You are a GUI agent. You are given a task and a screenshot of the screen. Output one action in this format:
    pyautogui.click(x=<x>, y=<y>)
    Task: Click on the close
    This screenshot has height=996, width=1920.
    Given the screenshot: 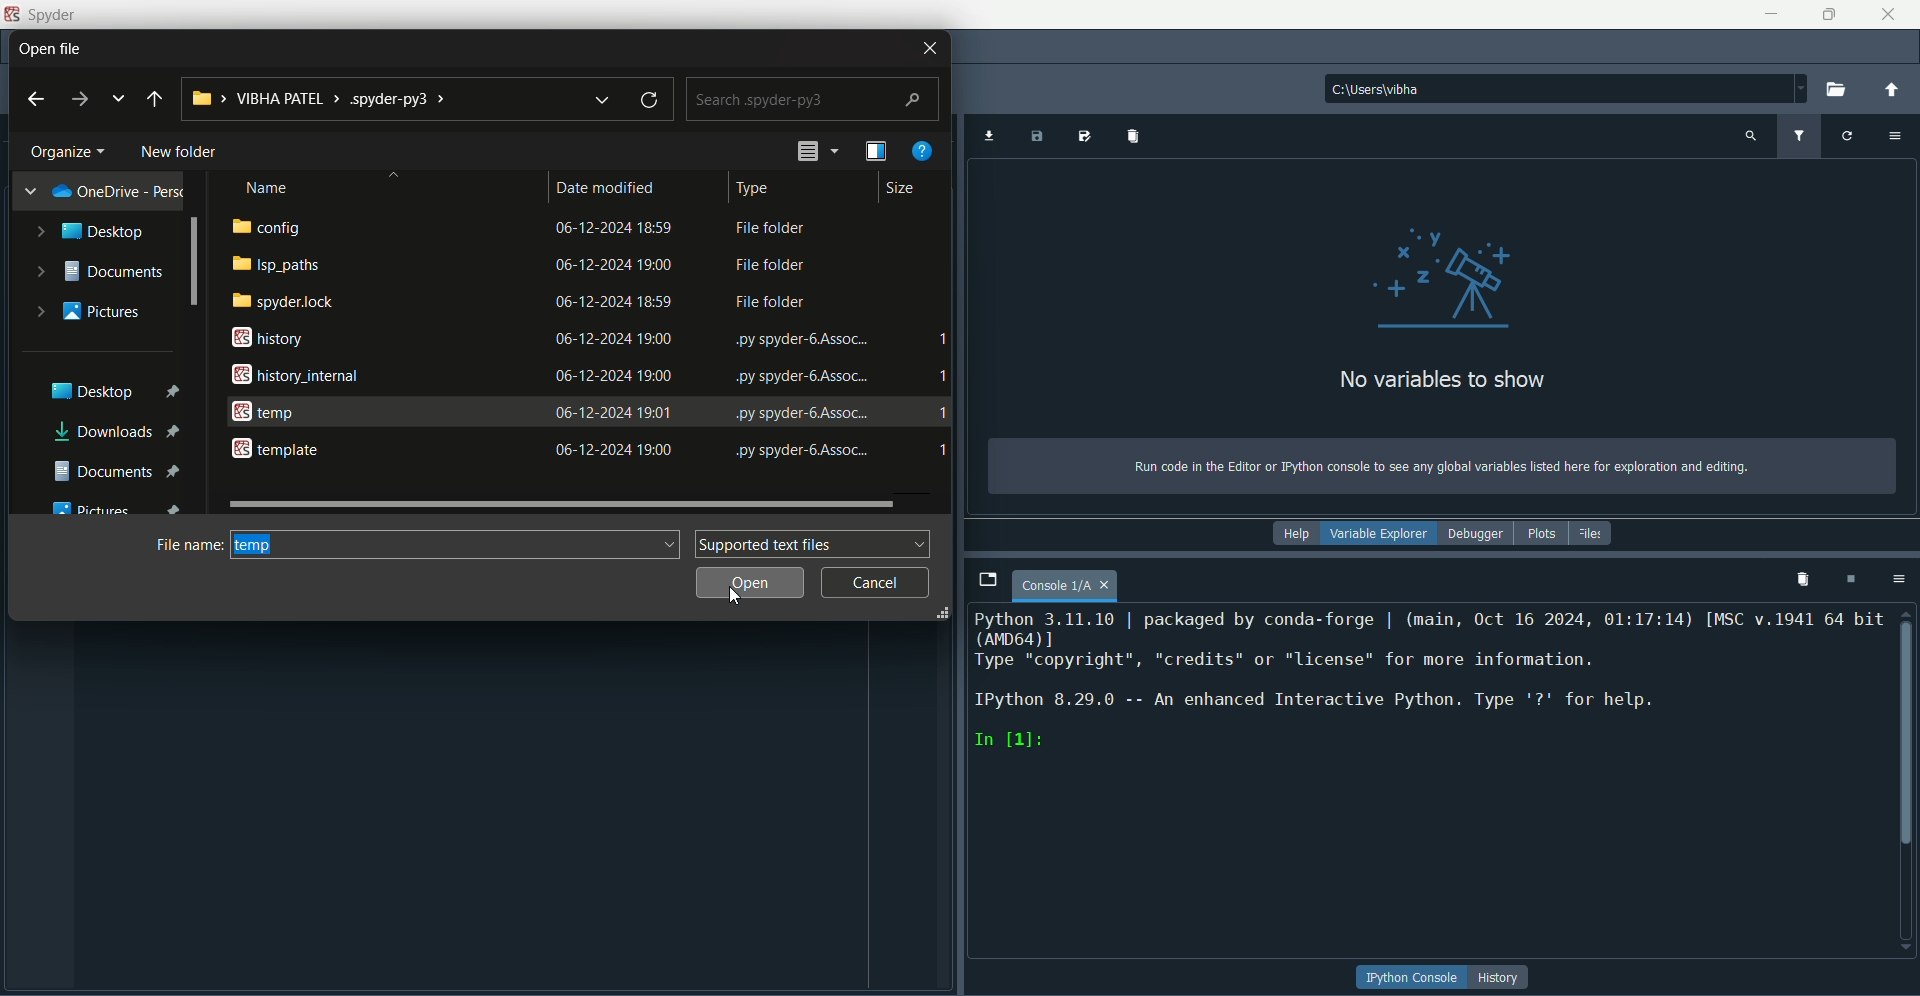 What is the action you would take?
    pyautogui.click(x=927, y=50)
    